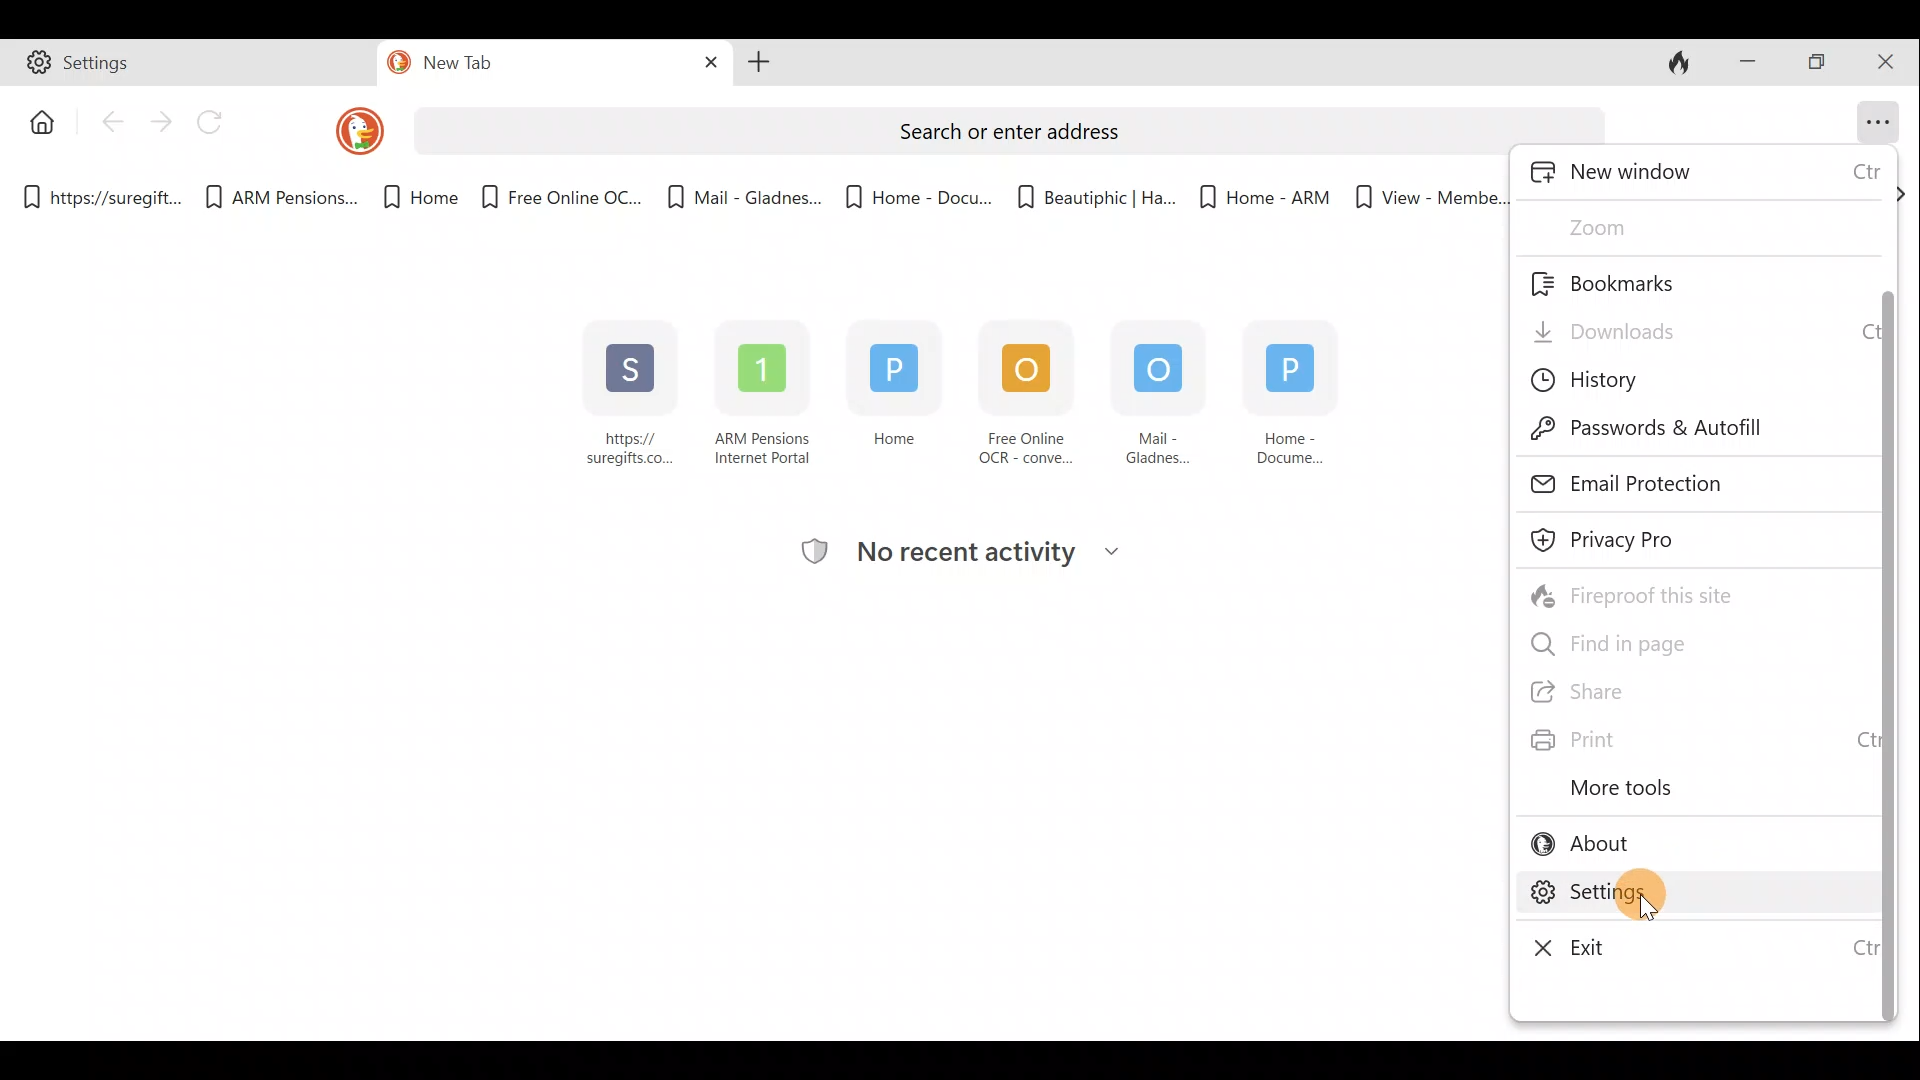 This screenshot has width=1920, height=1080. Describe the element at coordinates (38, 120) in the screenshot. I see `` at that location.